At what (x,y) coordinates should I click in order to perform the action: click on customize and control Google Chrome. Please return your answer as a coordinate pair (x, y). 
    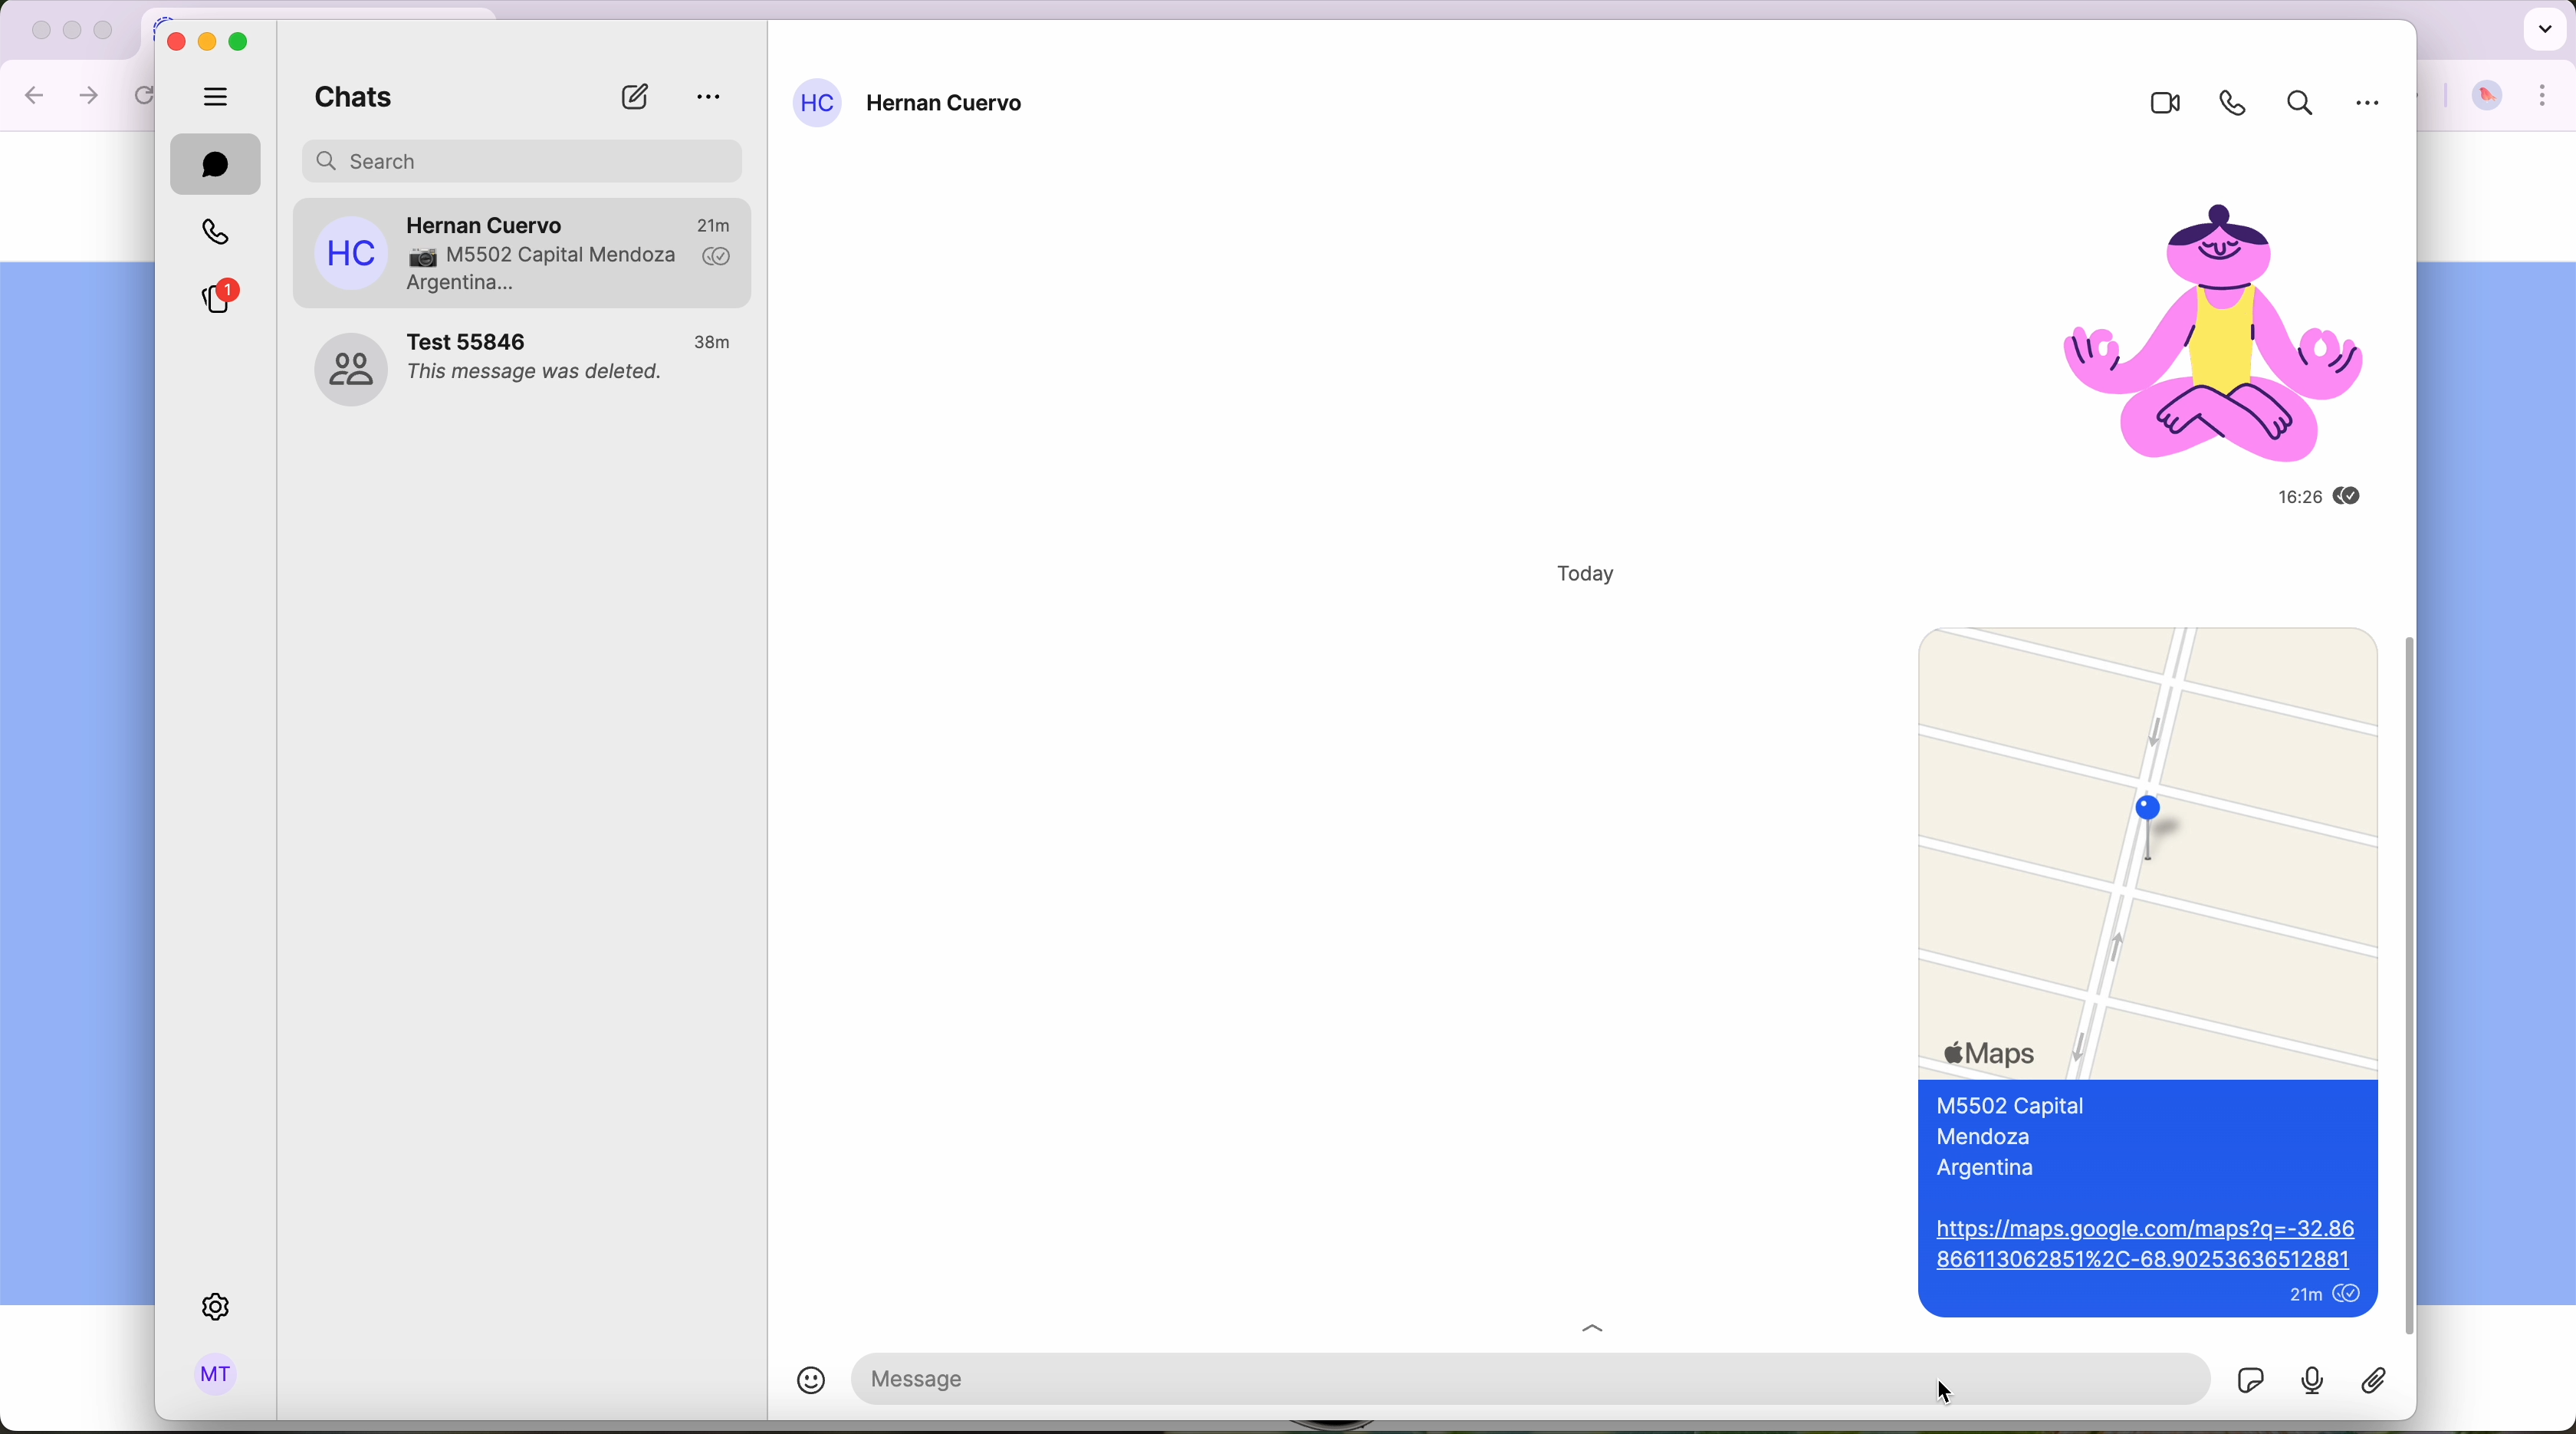
    Looking at the image, I should click on (2544, 96).